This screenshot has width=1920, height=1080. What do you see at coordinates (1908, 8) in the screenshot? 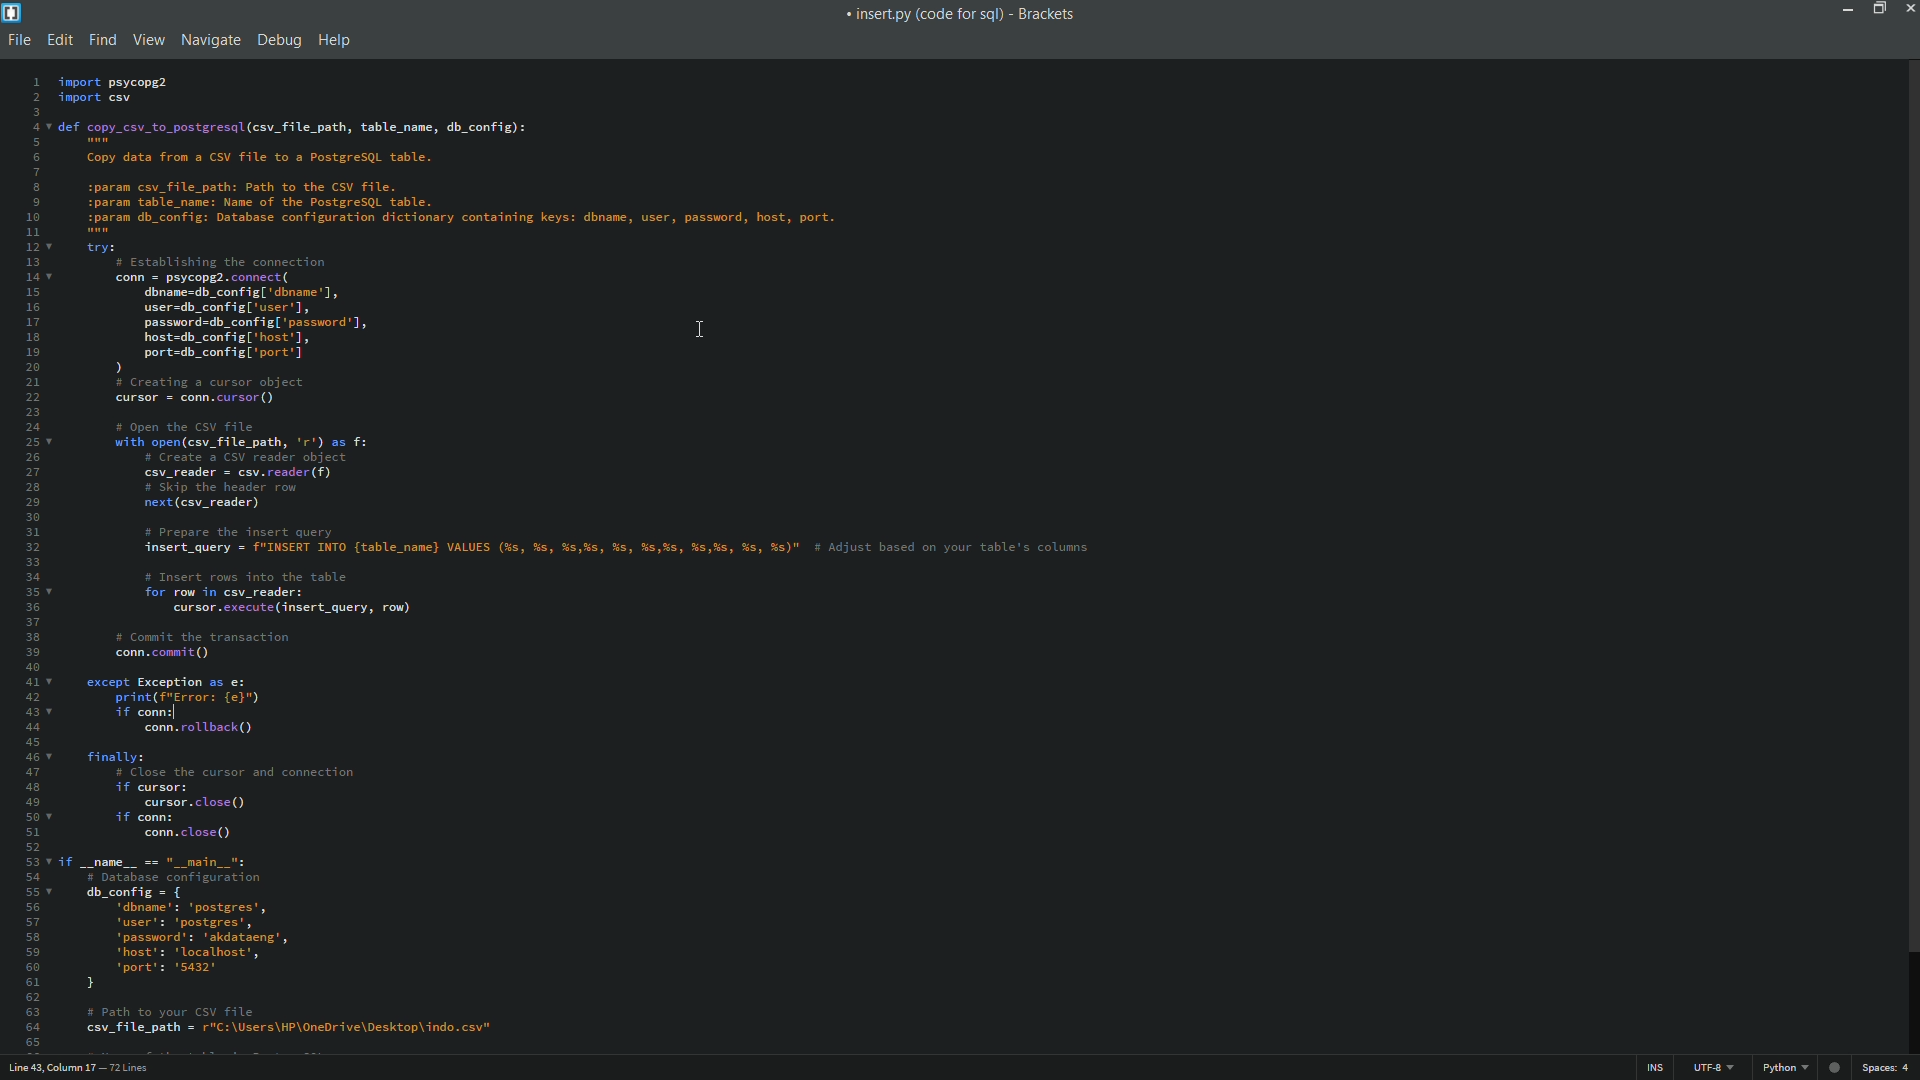
I see `close app` at bounding box center [1908, 8].